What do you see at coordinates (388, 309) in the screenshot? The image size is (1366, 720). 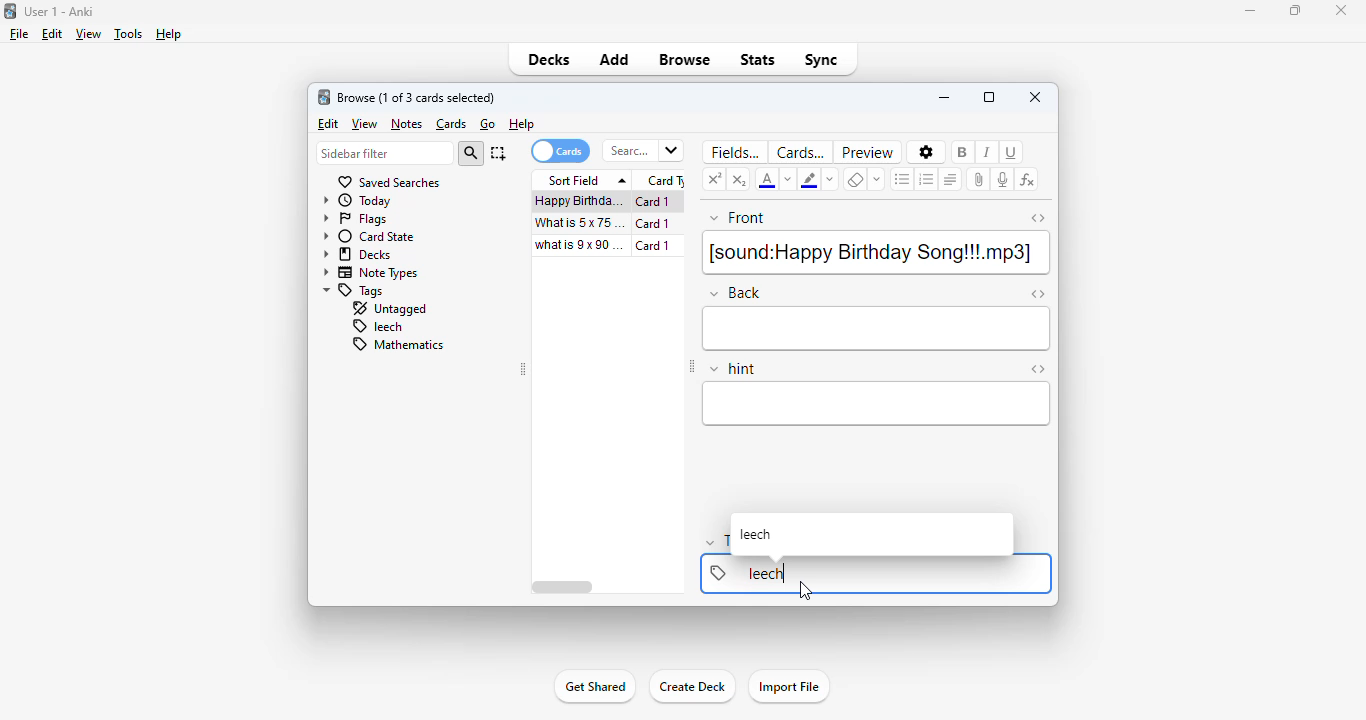 I see `untagged` at bounding box center [388, 309].